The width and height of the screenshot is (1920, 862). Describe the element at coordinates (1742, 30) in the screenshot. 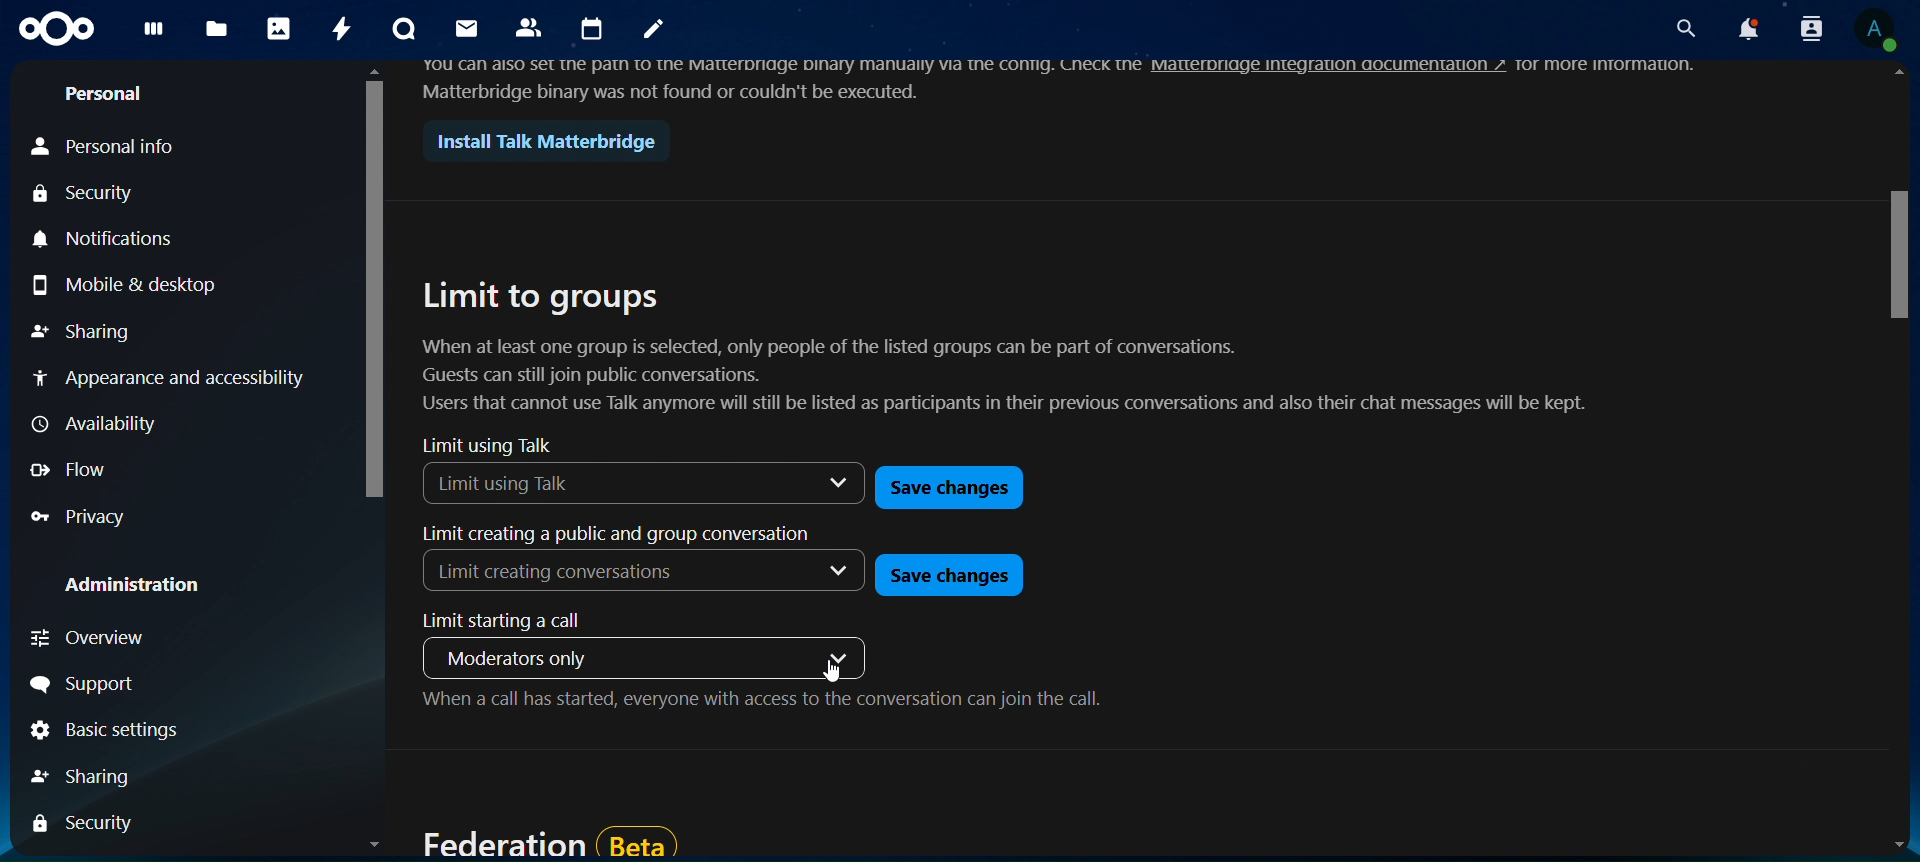

I see `notifications` at that location.